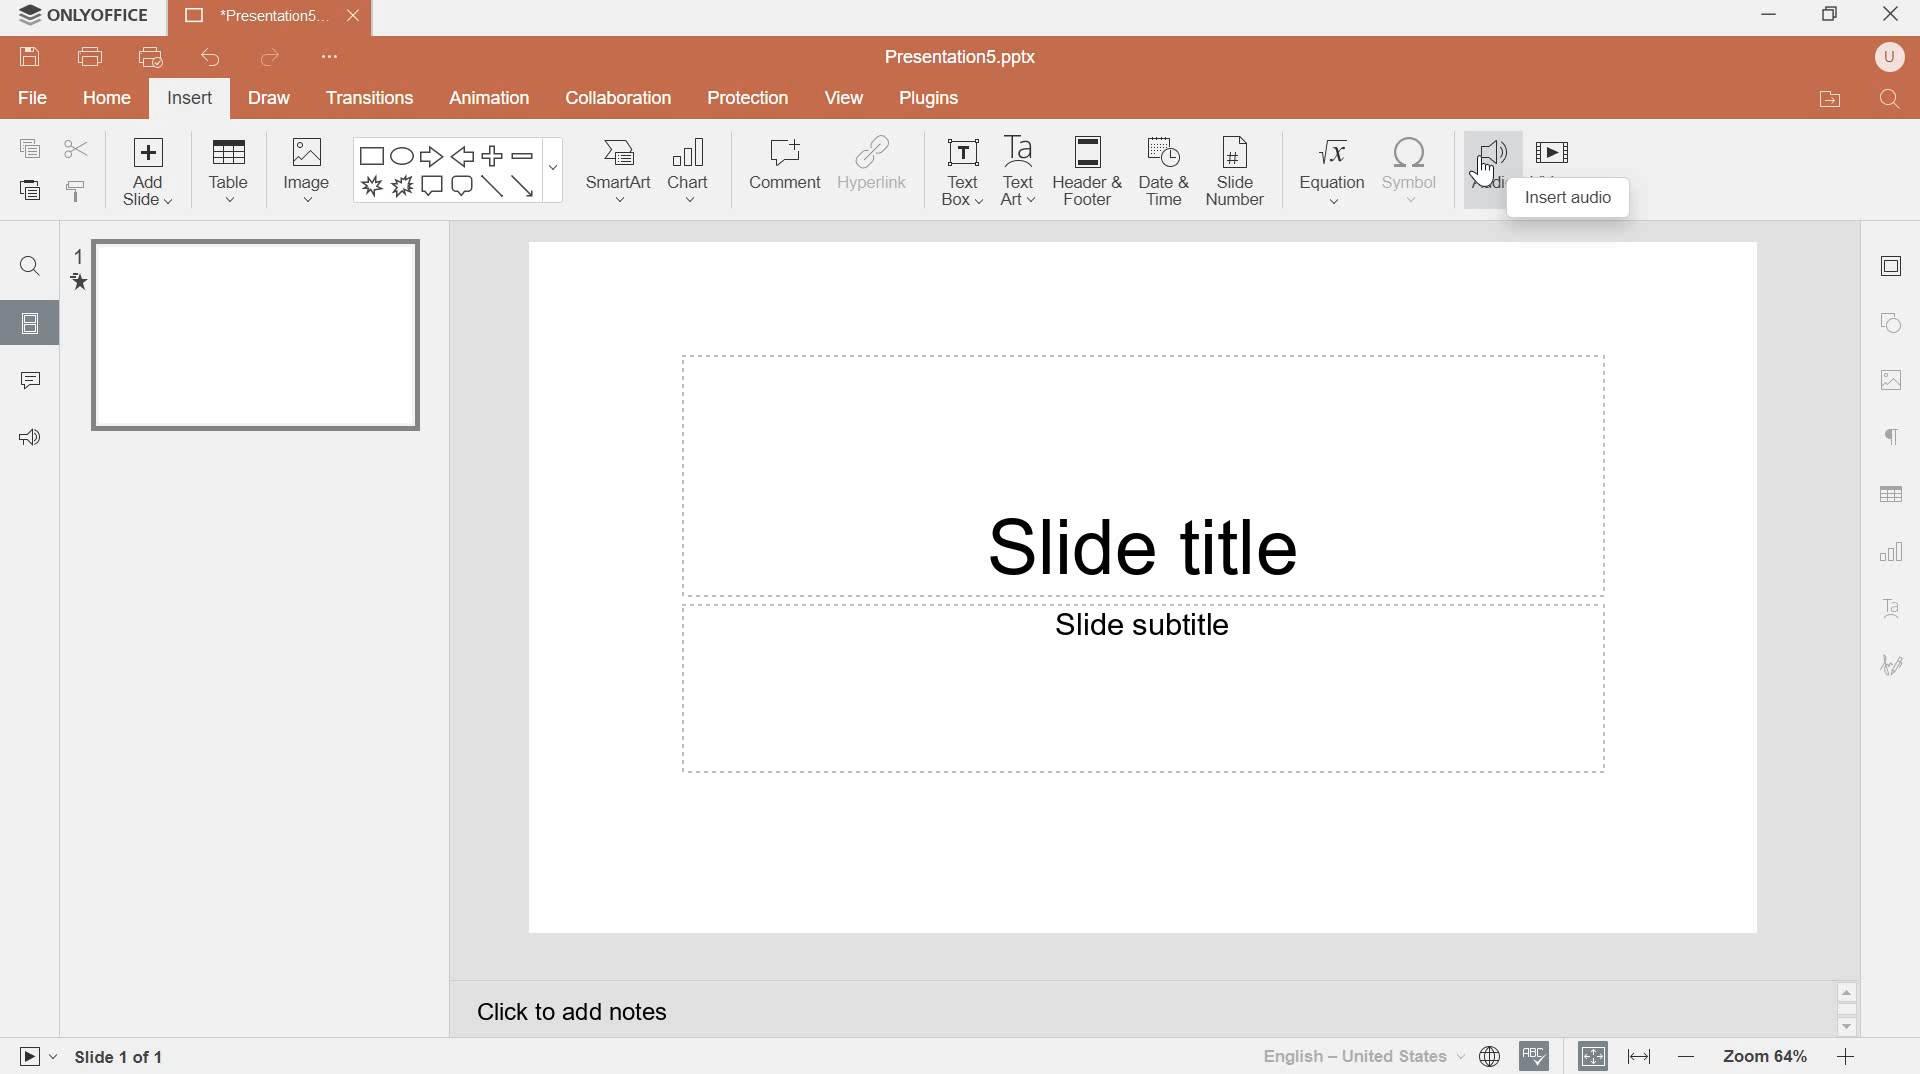  What do you see at coordinates (1892, 100) in the screenshot?
I see `Find` at bounding box center [1892, 100].